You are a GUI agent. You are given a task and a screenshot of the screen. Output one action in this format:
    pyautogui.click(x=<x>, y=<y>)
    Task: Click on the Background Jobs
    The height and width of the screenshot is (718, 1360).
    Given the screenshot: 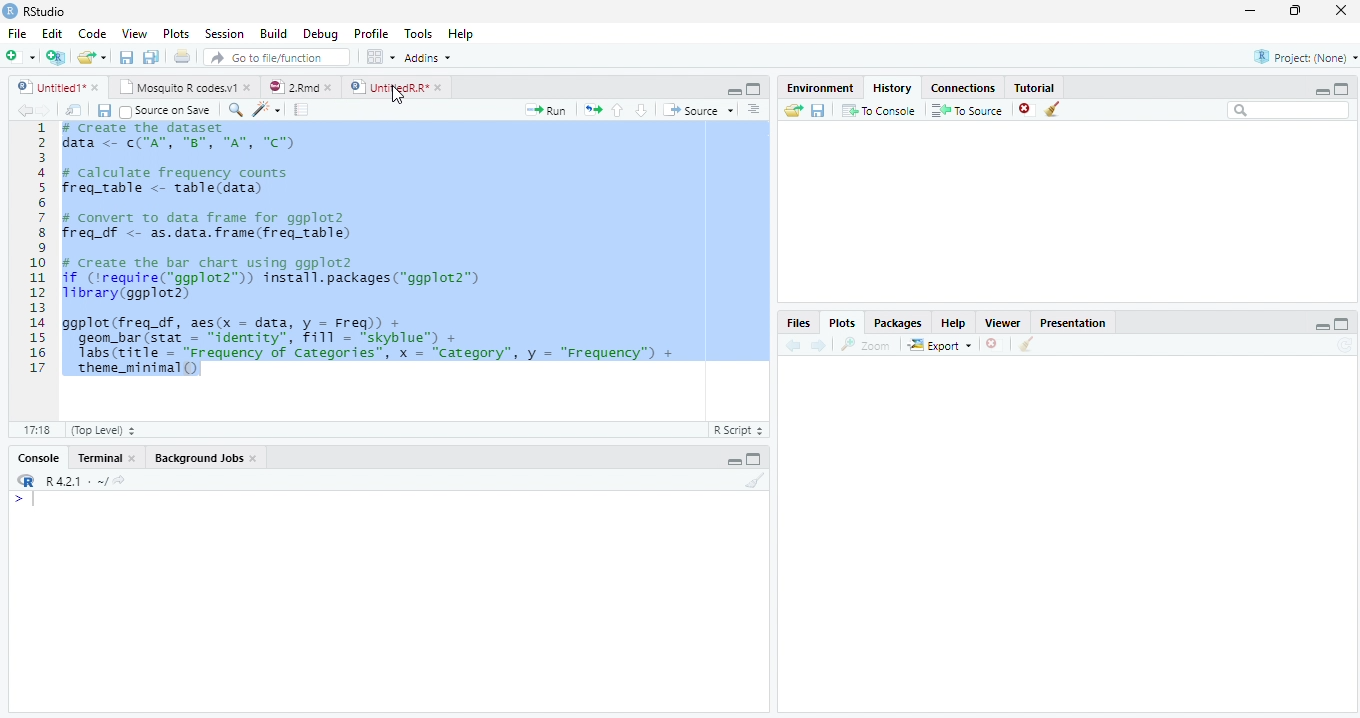 What is the action you would take?
    pyautogui.click(x=207, y=457)
    